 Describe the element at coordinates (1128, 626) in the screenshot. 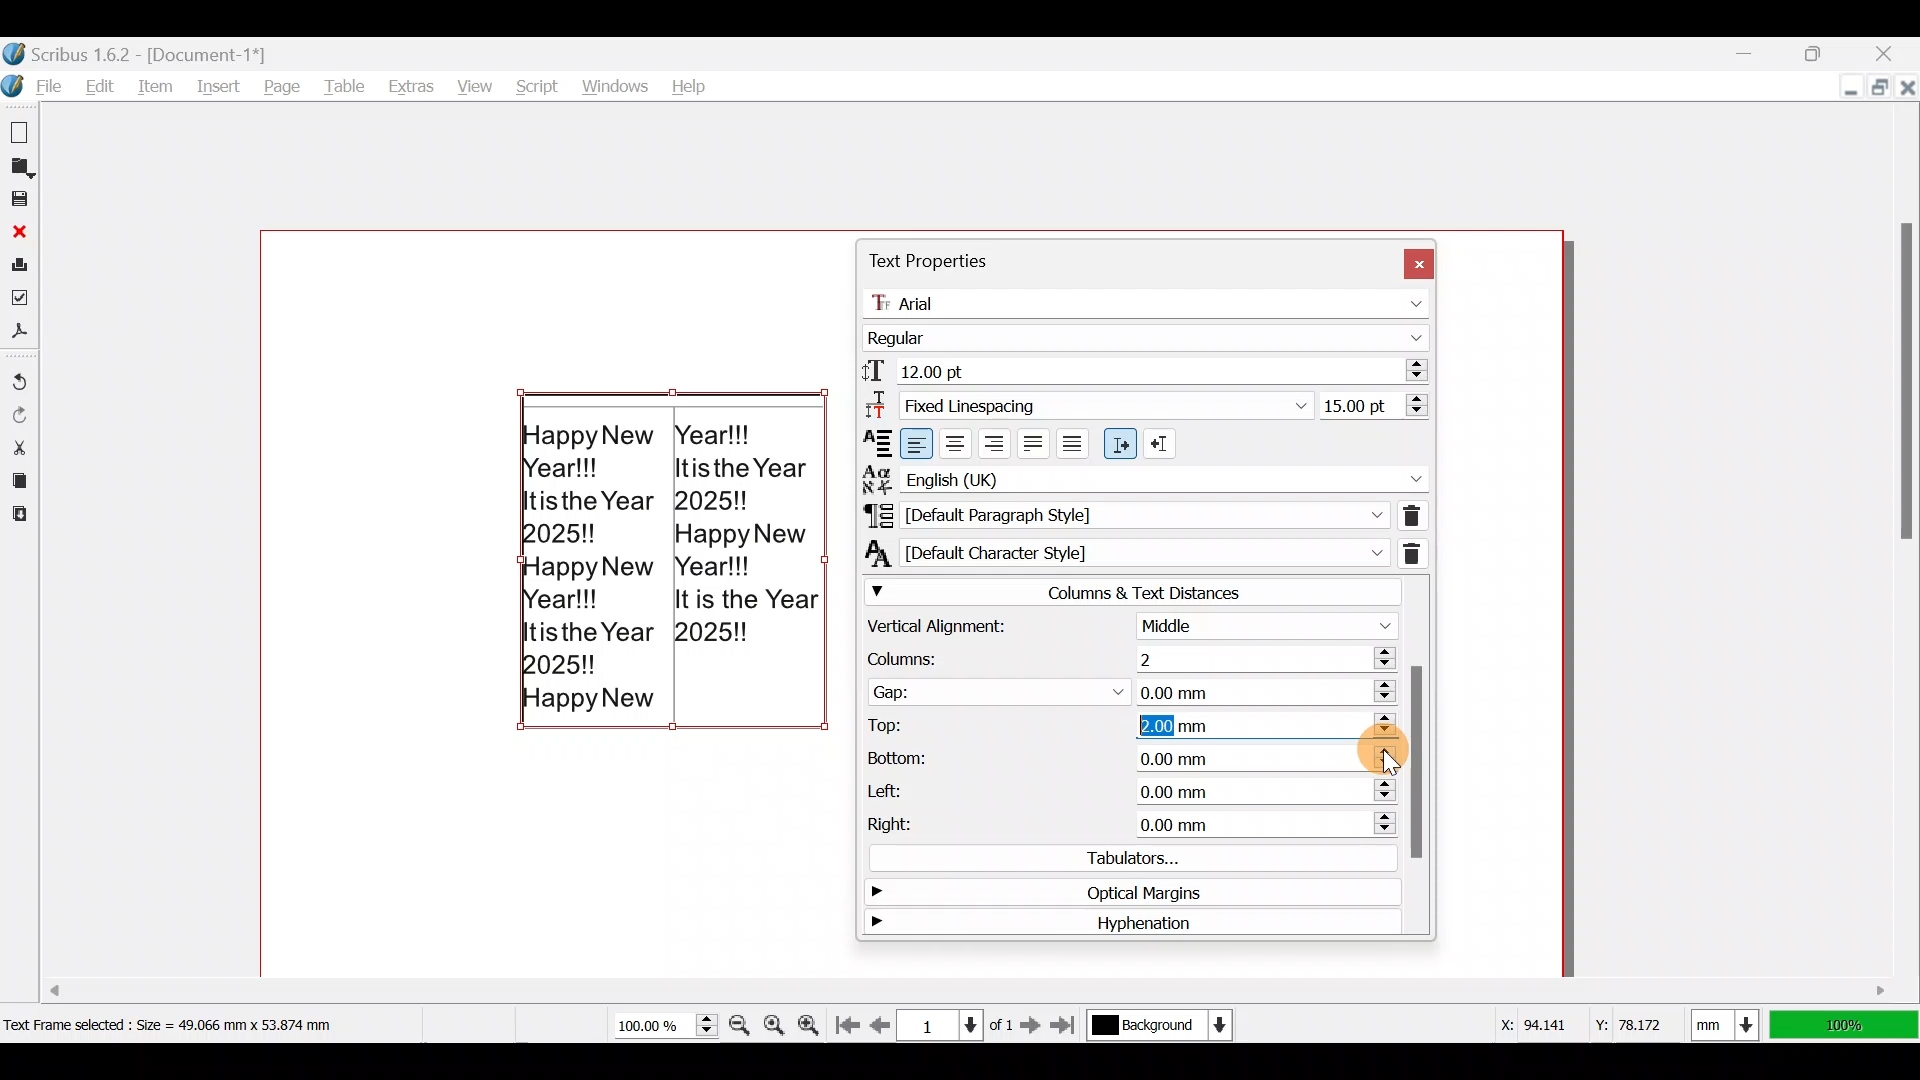

I see `Vertical alignment` at that location.